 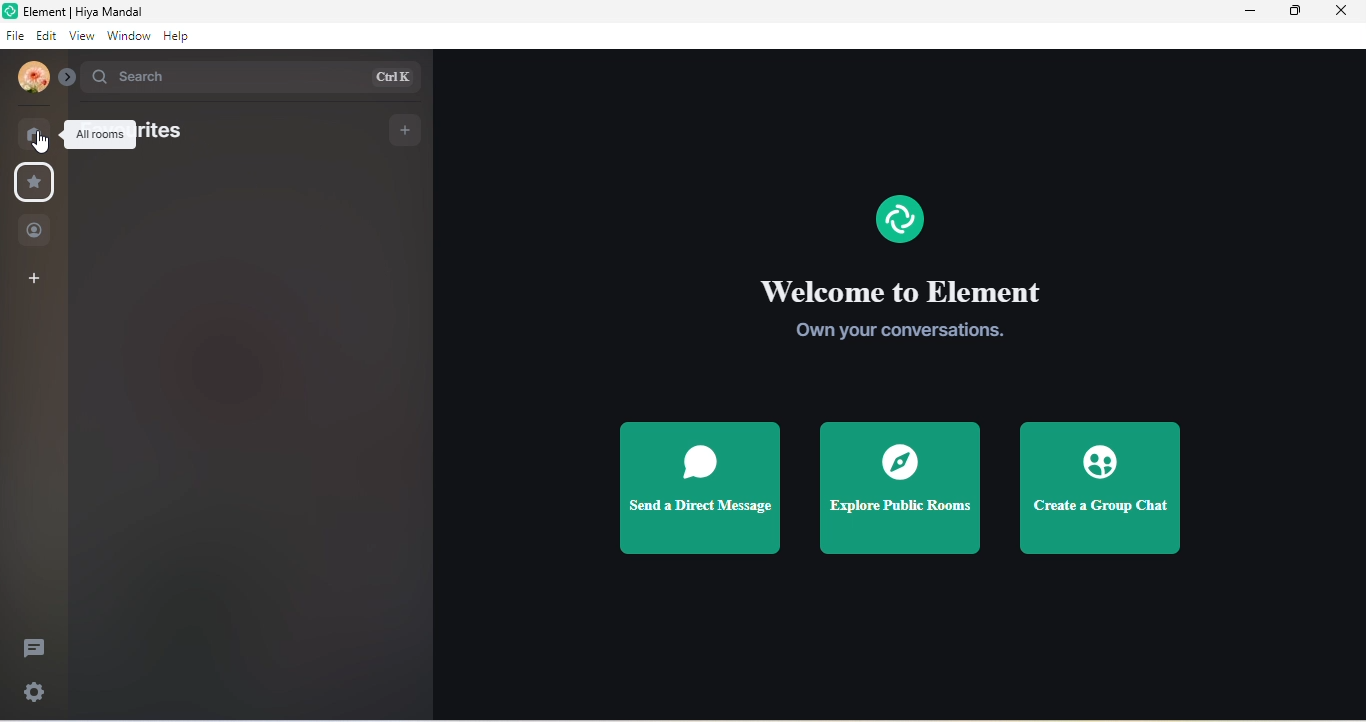 What do you see at coordinates (10, 11) in the screenshot?
I see `logo` at bounding box center [10, 11].